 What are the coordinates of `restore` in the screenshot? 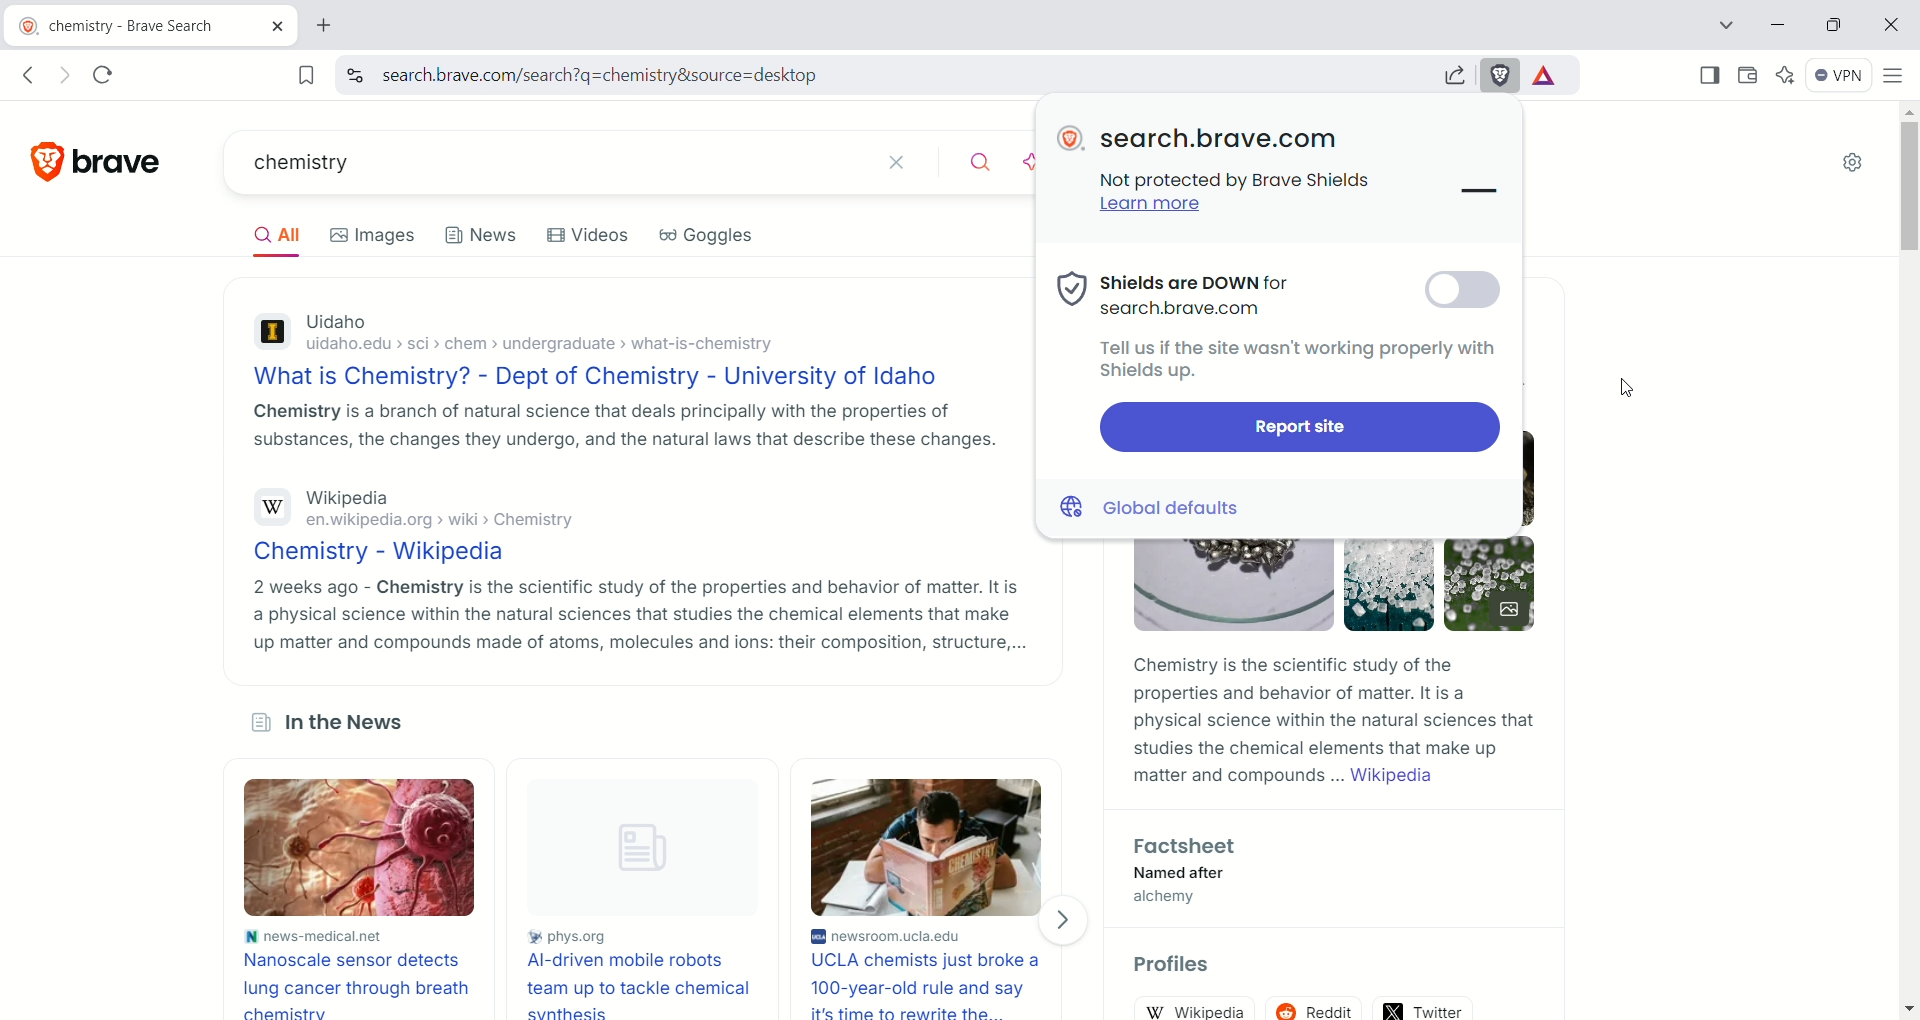 It's located at (1834, 24).